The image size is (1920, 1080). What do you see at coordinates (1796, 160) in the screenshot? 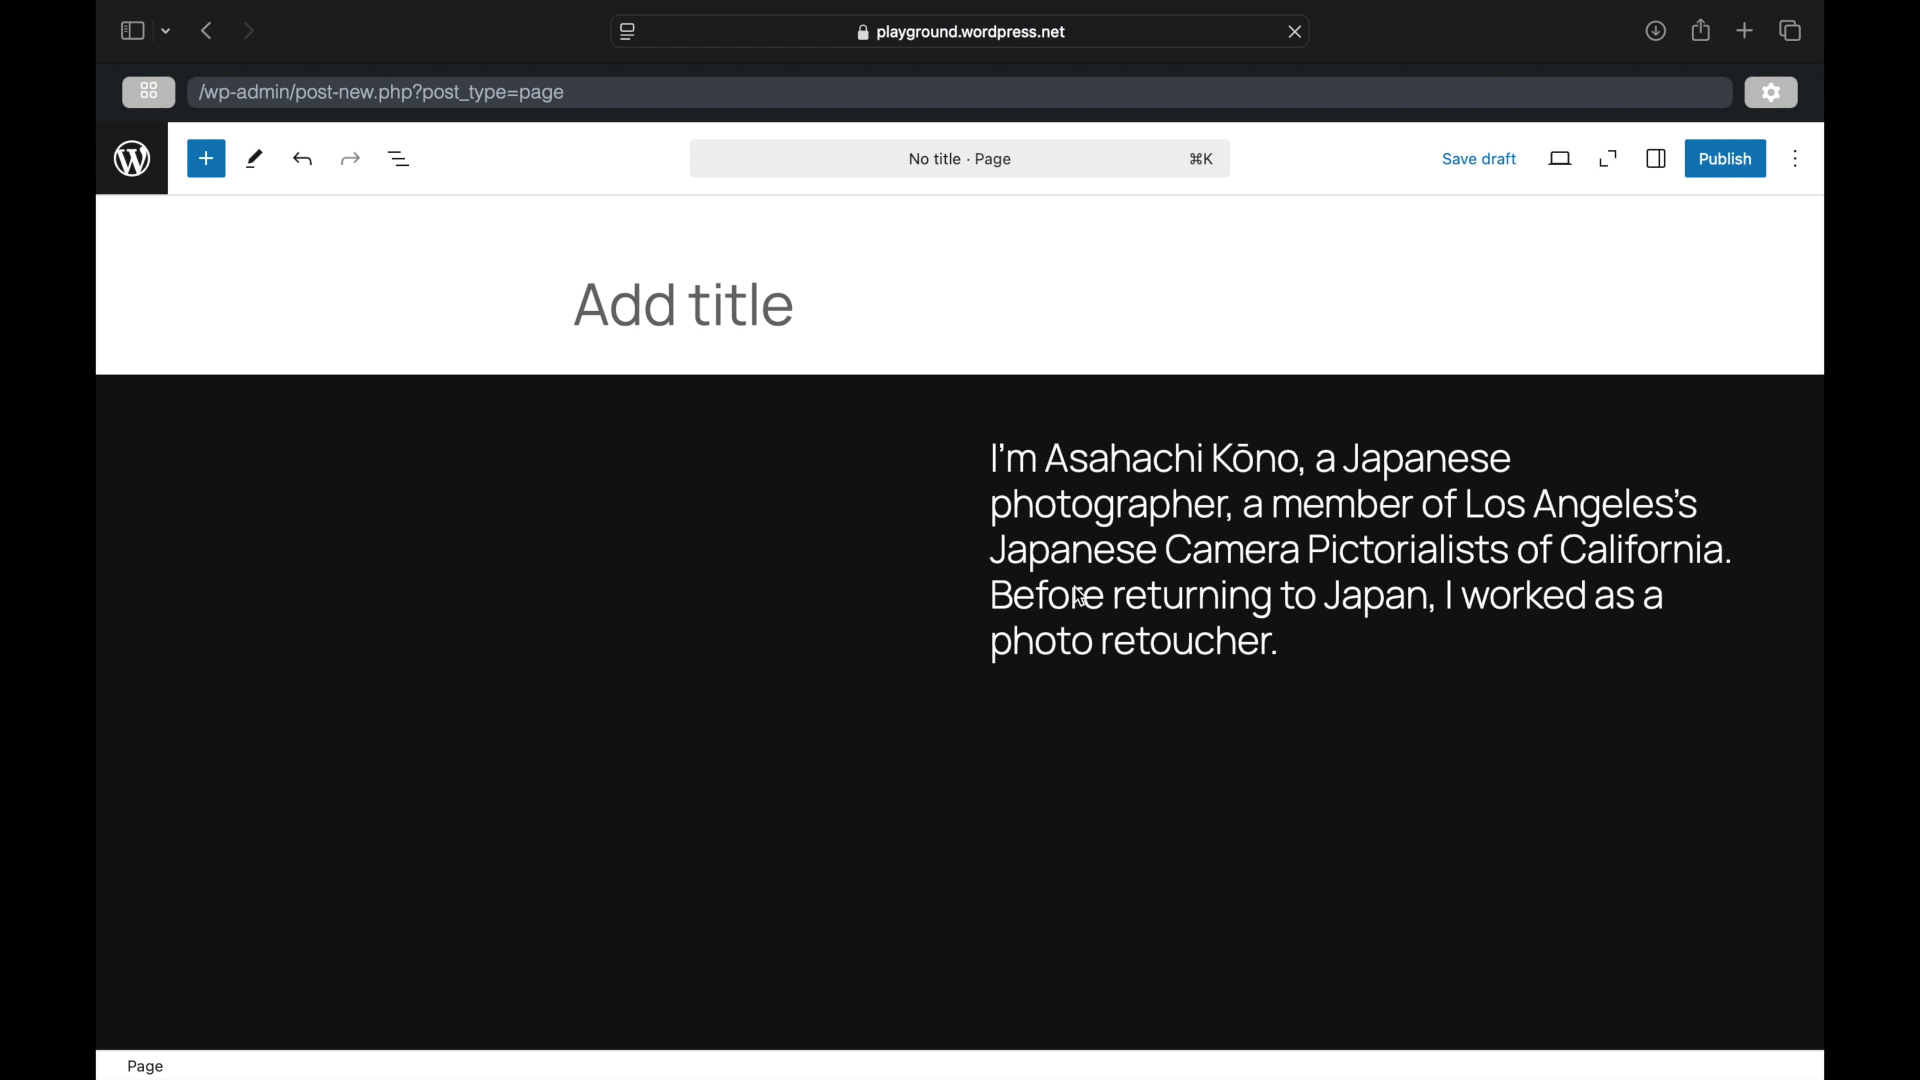
I see `more options` at bounding box center [1796, 160].